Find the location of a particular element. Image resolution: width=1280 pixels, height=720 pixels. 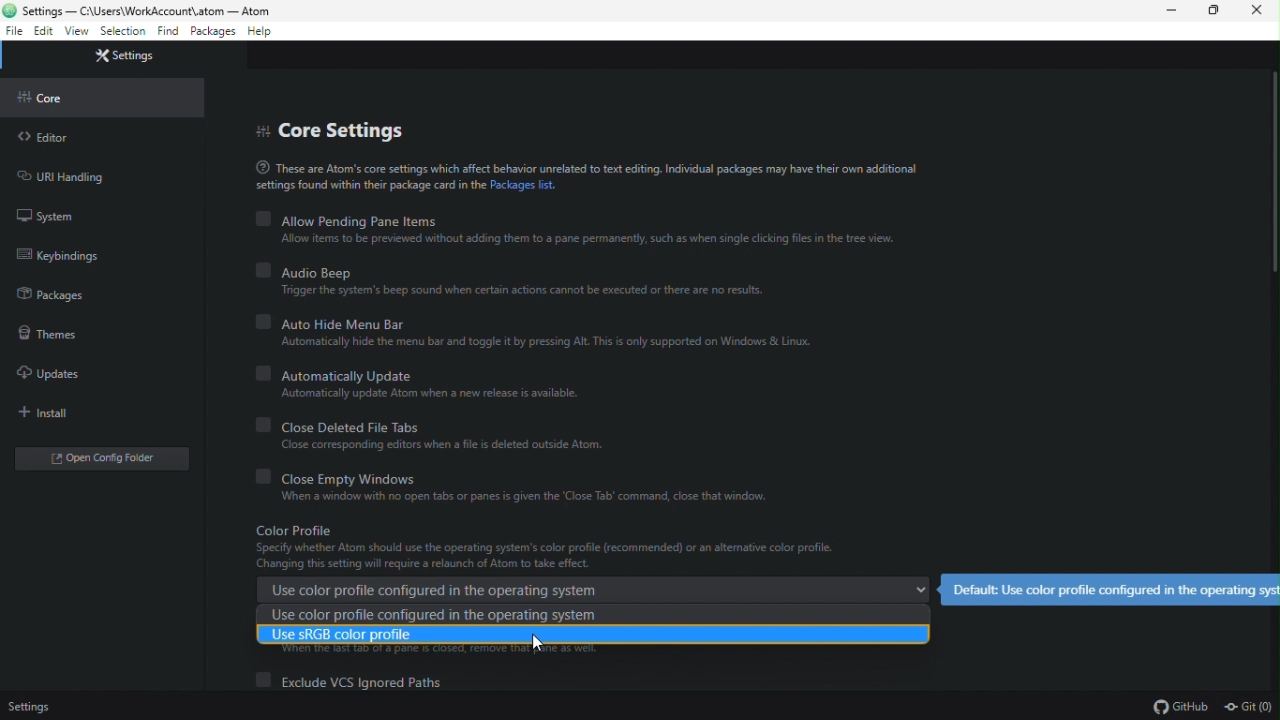

github is located at coordinates (1180, 706).